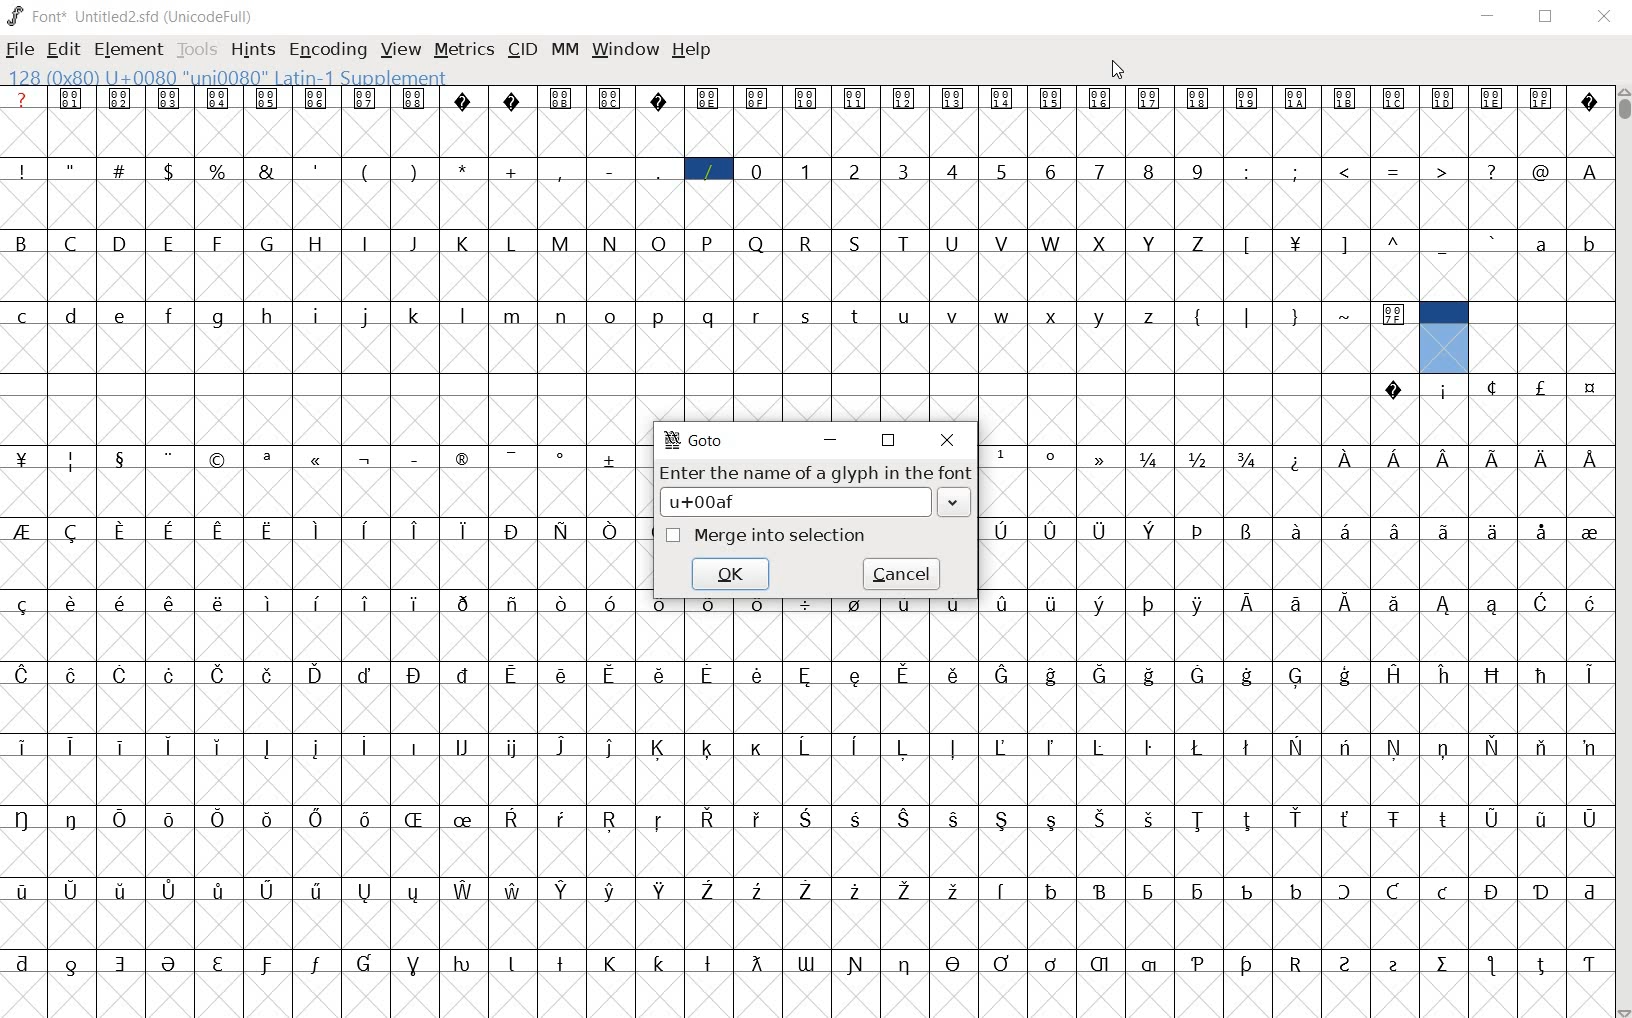 This screenshot has width=1632, height=1018. Describe the element at coordinates (562, 674) in the screenshot. I see `Symbol` at that location.